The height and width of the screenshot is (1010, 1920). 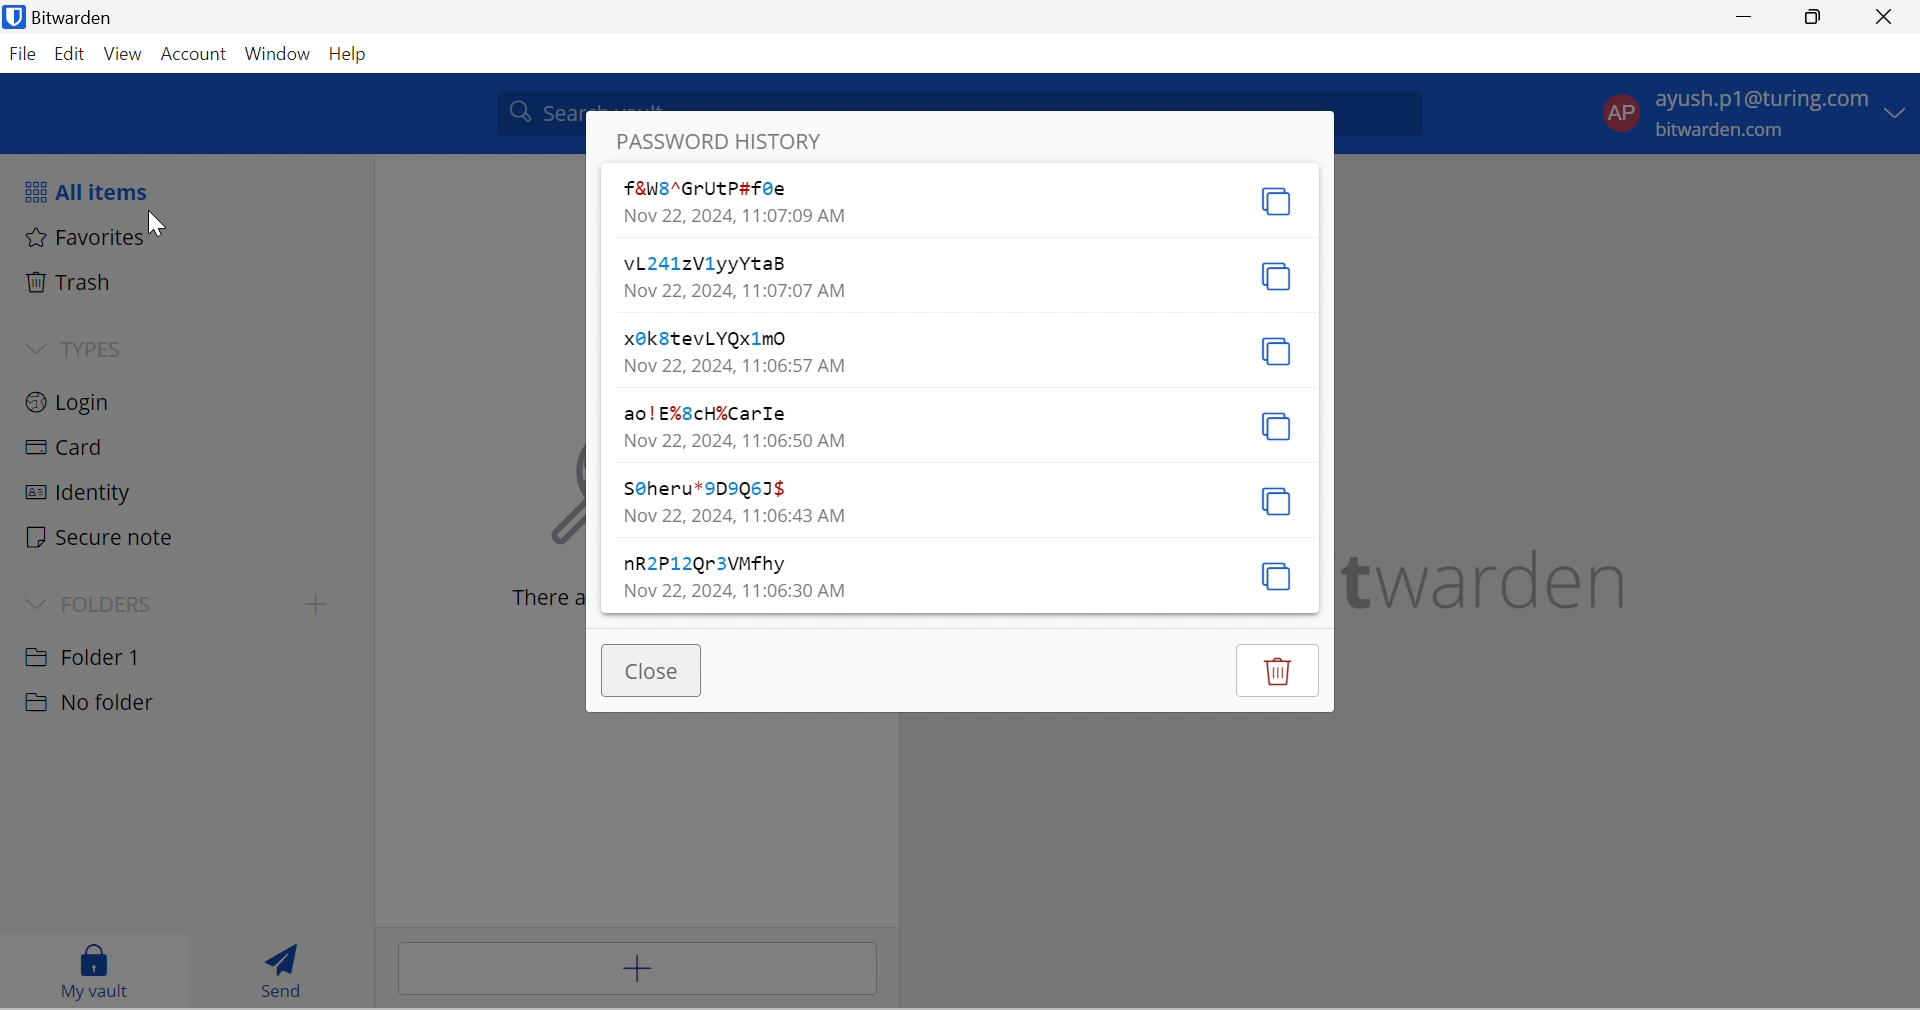 What do you see at coordinates (736, 515) in the screenshot?
I see `Nov 22, 2024, 11:06:43 AM` at bounding box center [736, 515].